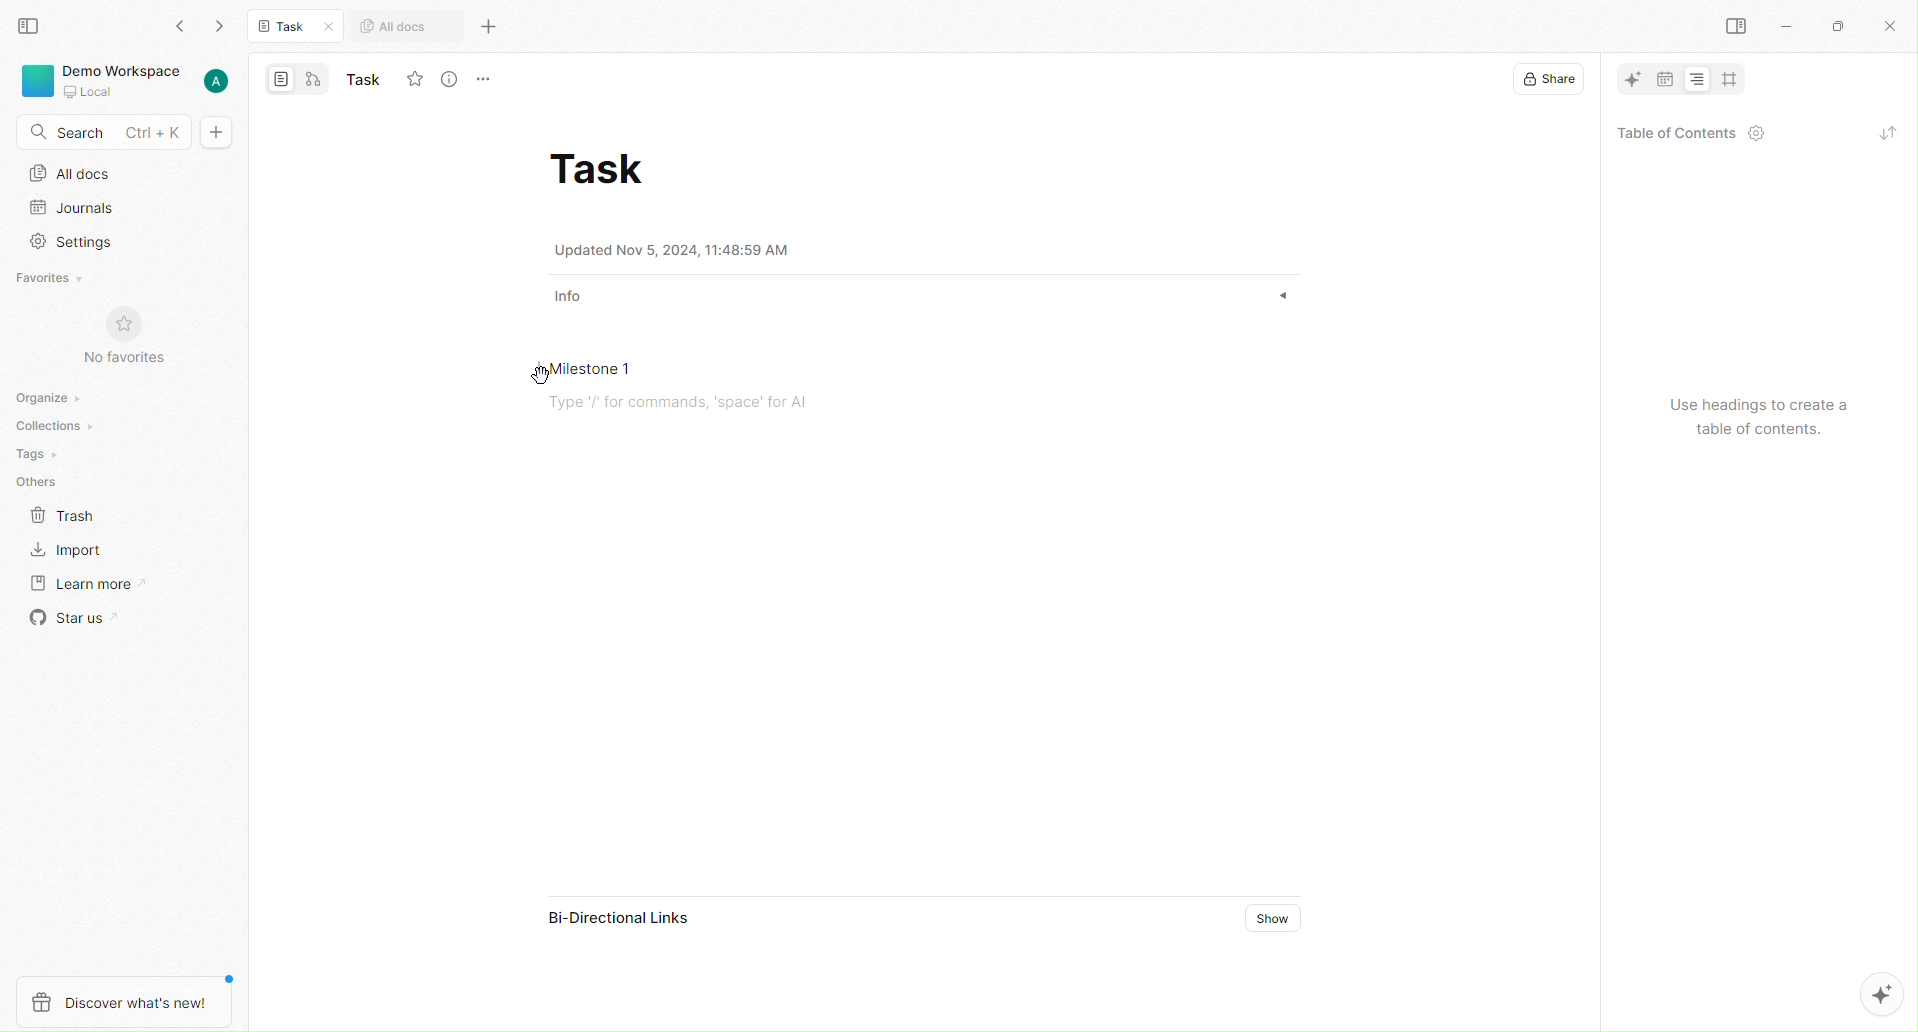 This screenshot has width=1918, height=1032. What do you see at coordinates (1753, 415) in the screenshot?
I see `Use headings to create a
table of contents.` at bounding box center [1753, 415].